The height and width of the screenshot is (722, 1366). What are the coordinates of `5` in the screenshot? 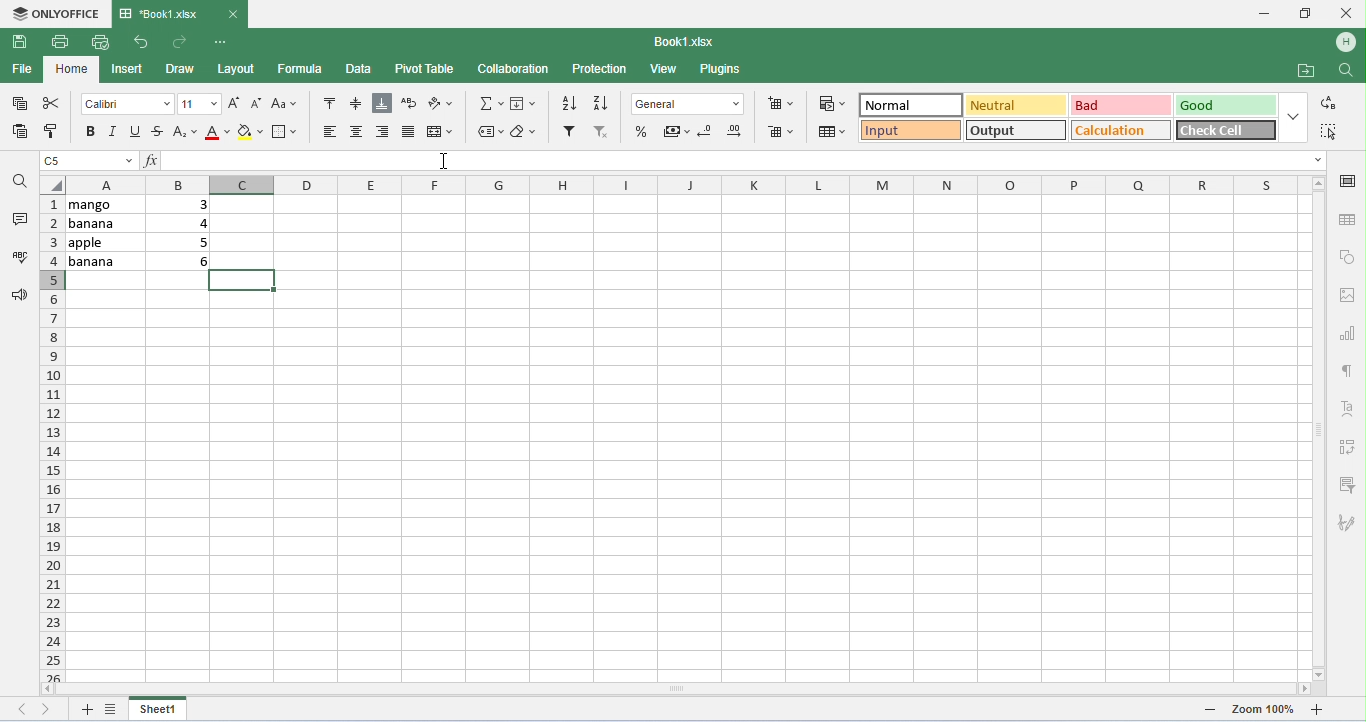 It's located at (199, 243).